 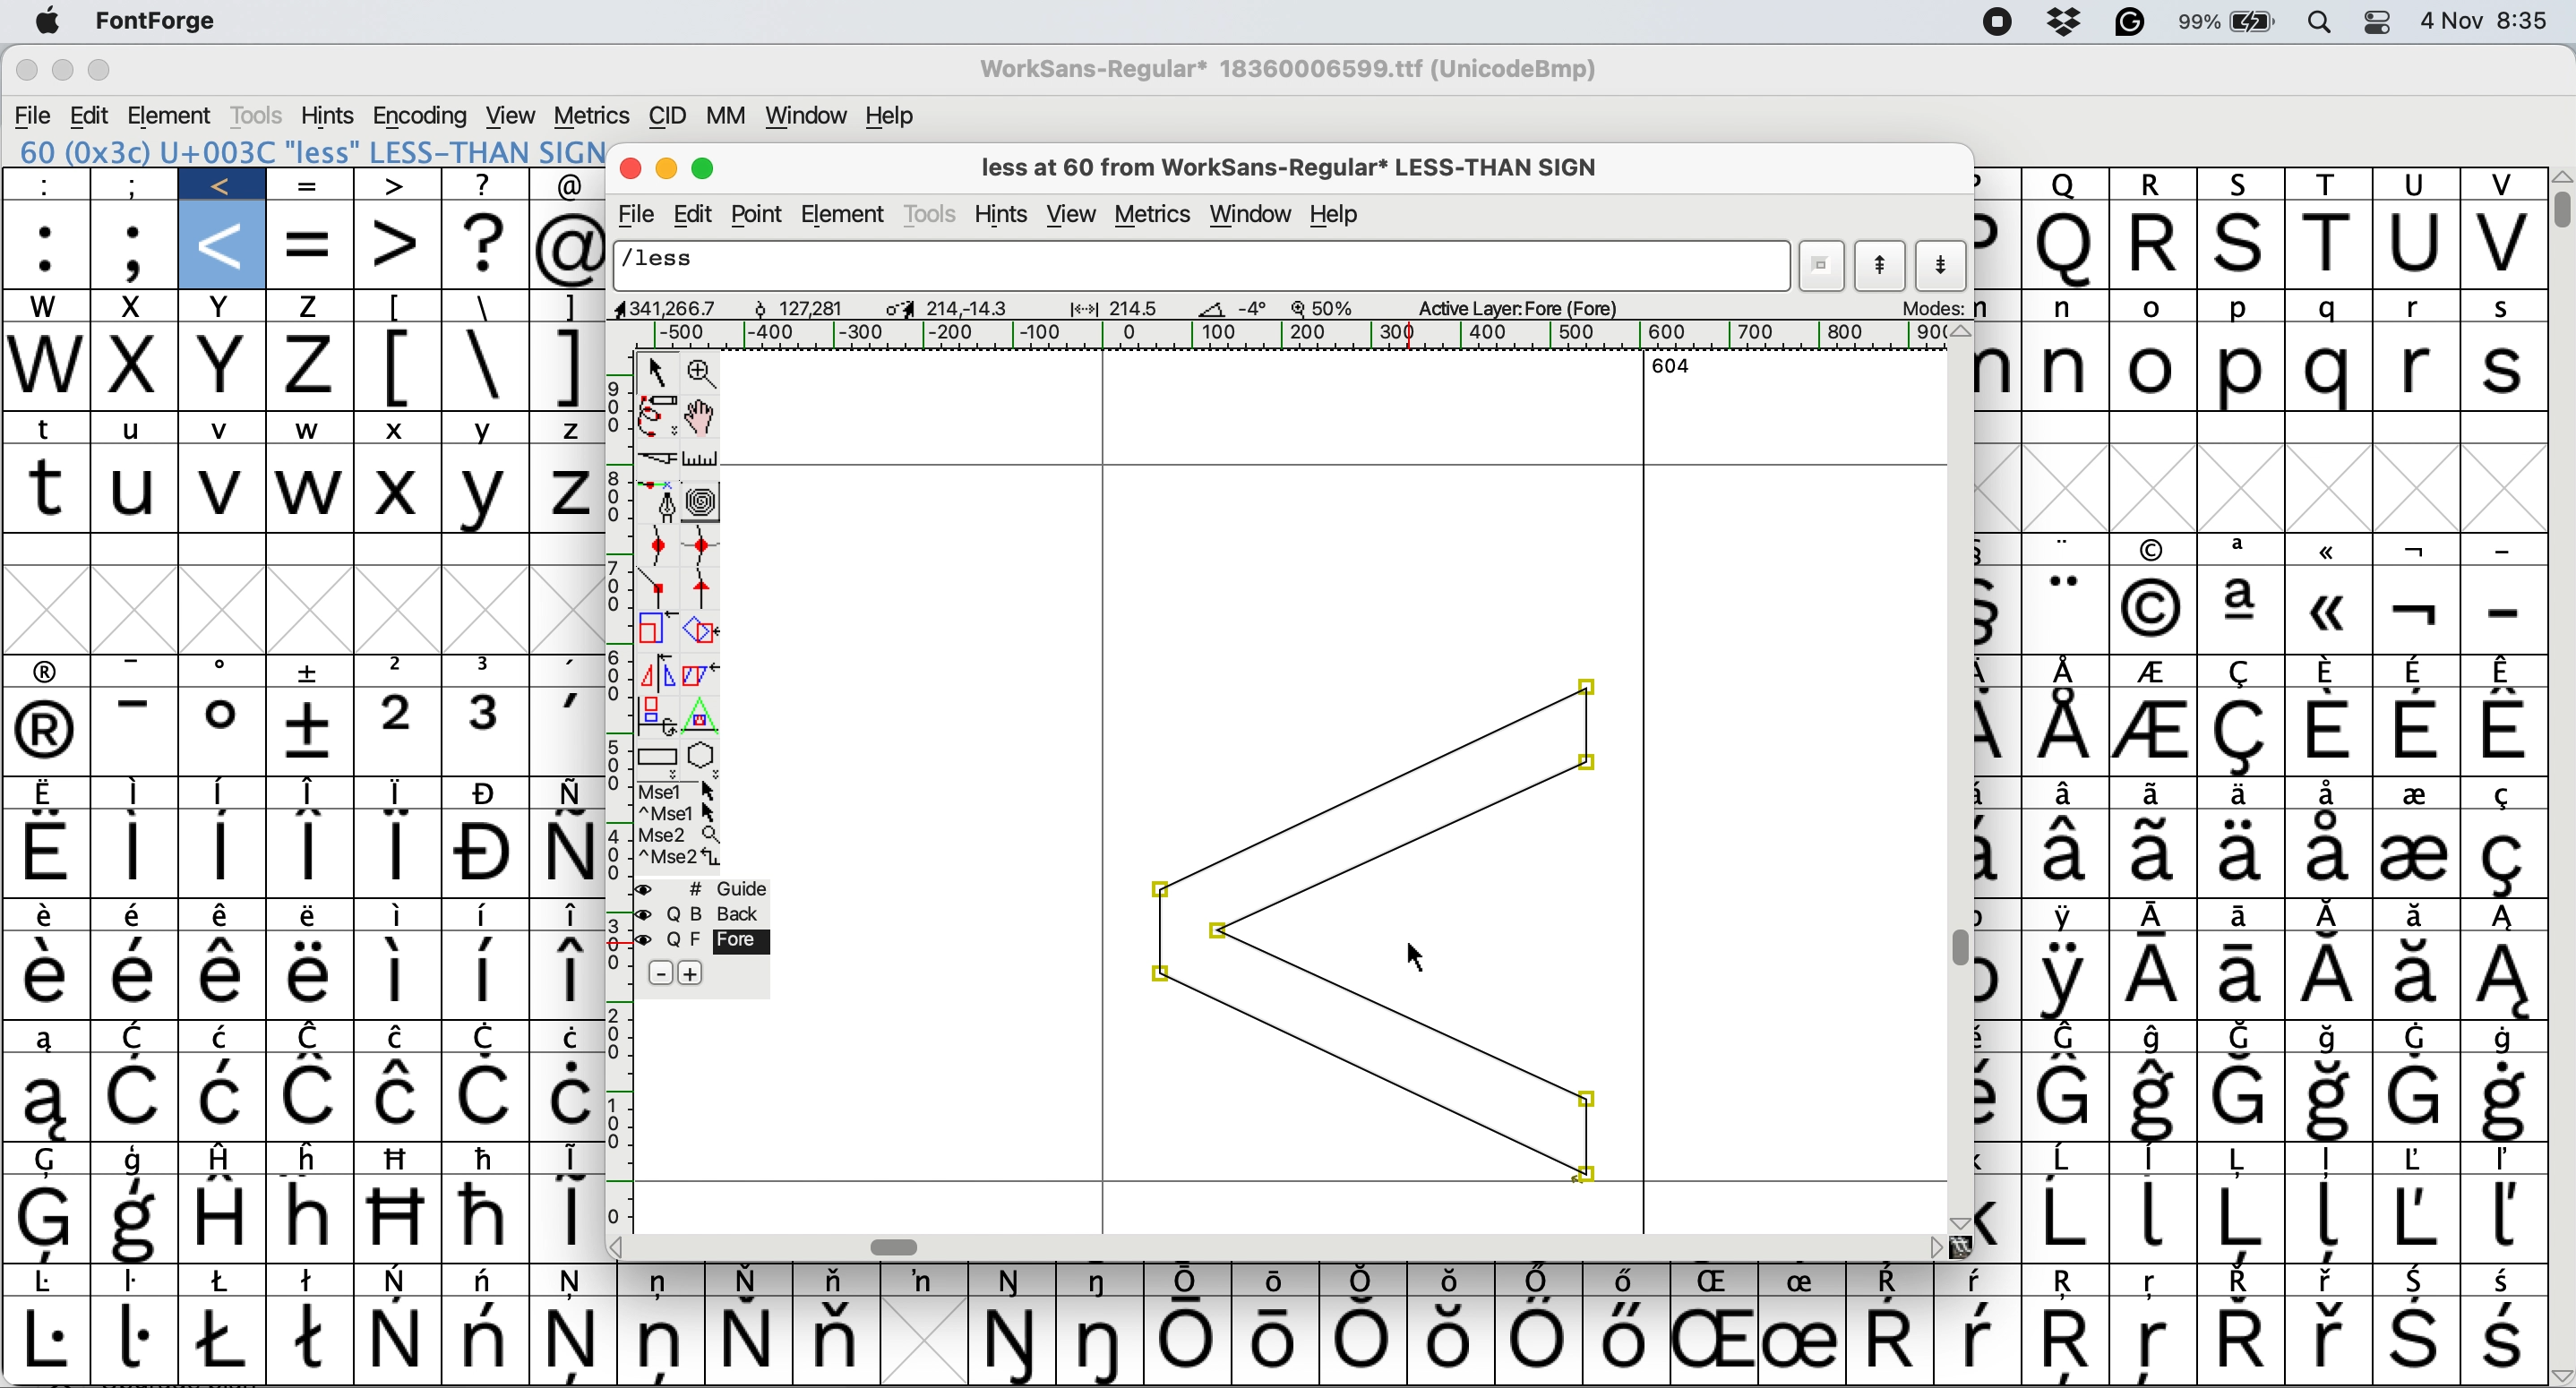 What do you see at coordinates (2412, 1220) in the screenshot?
I see `Symbol` at bounding box center [2412, 1220].